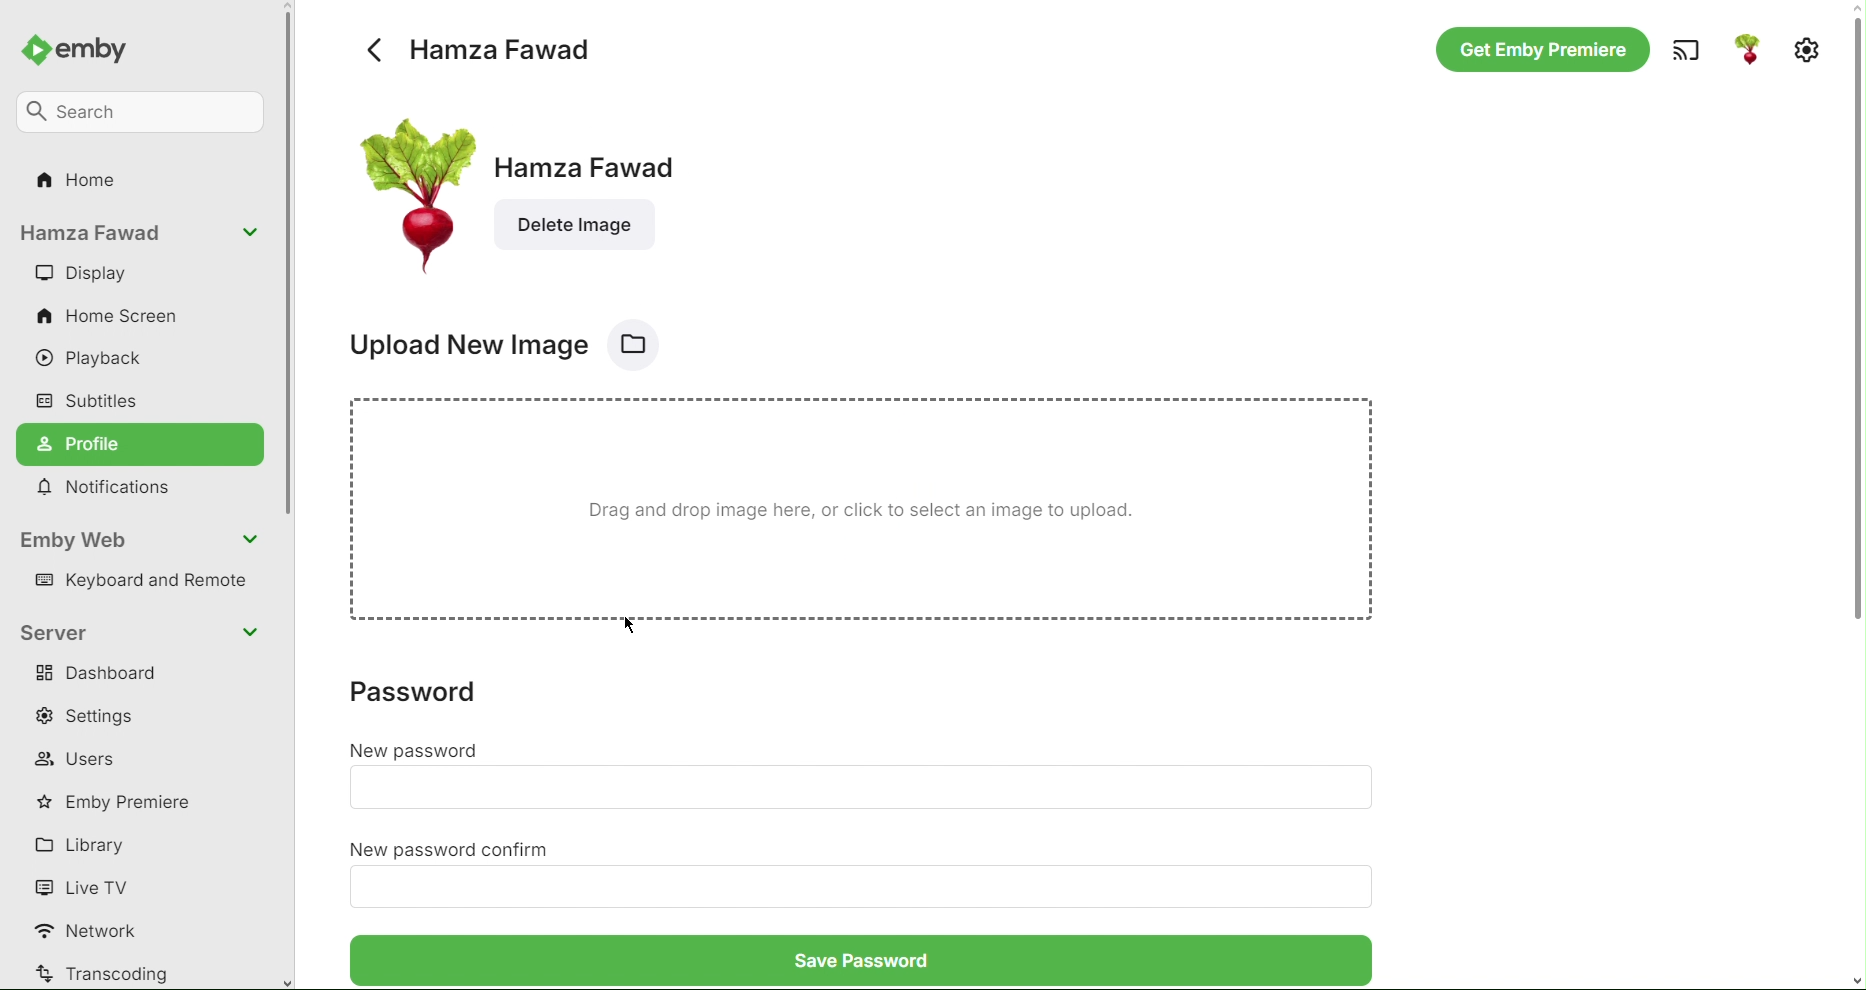  Describe the element at coordinates (90, 399) in the screenshot. I see `Subtitles` at that location.